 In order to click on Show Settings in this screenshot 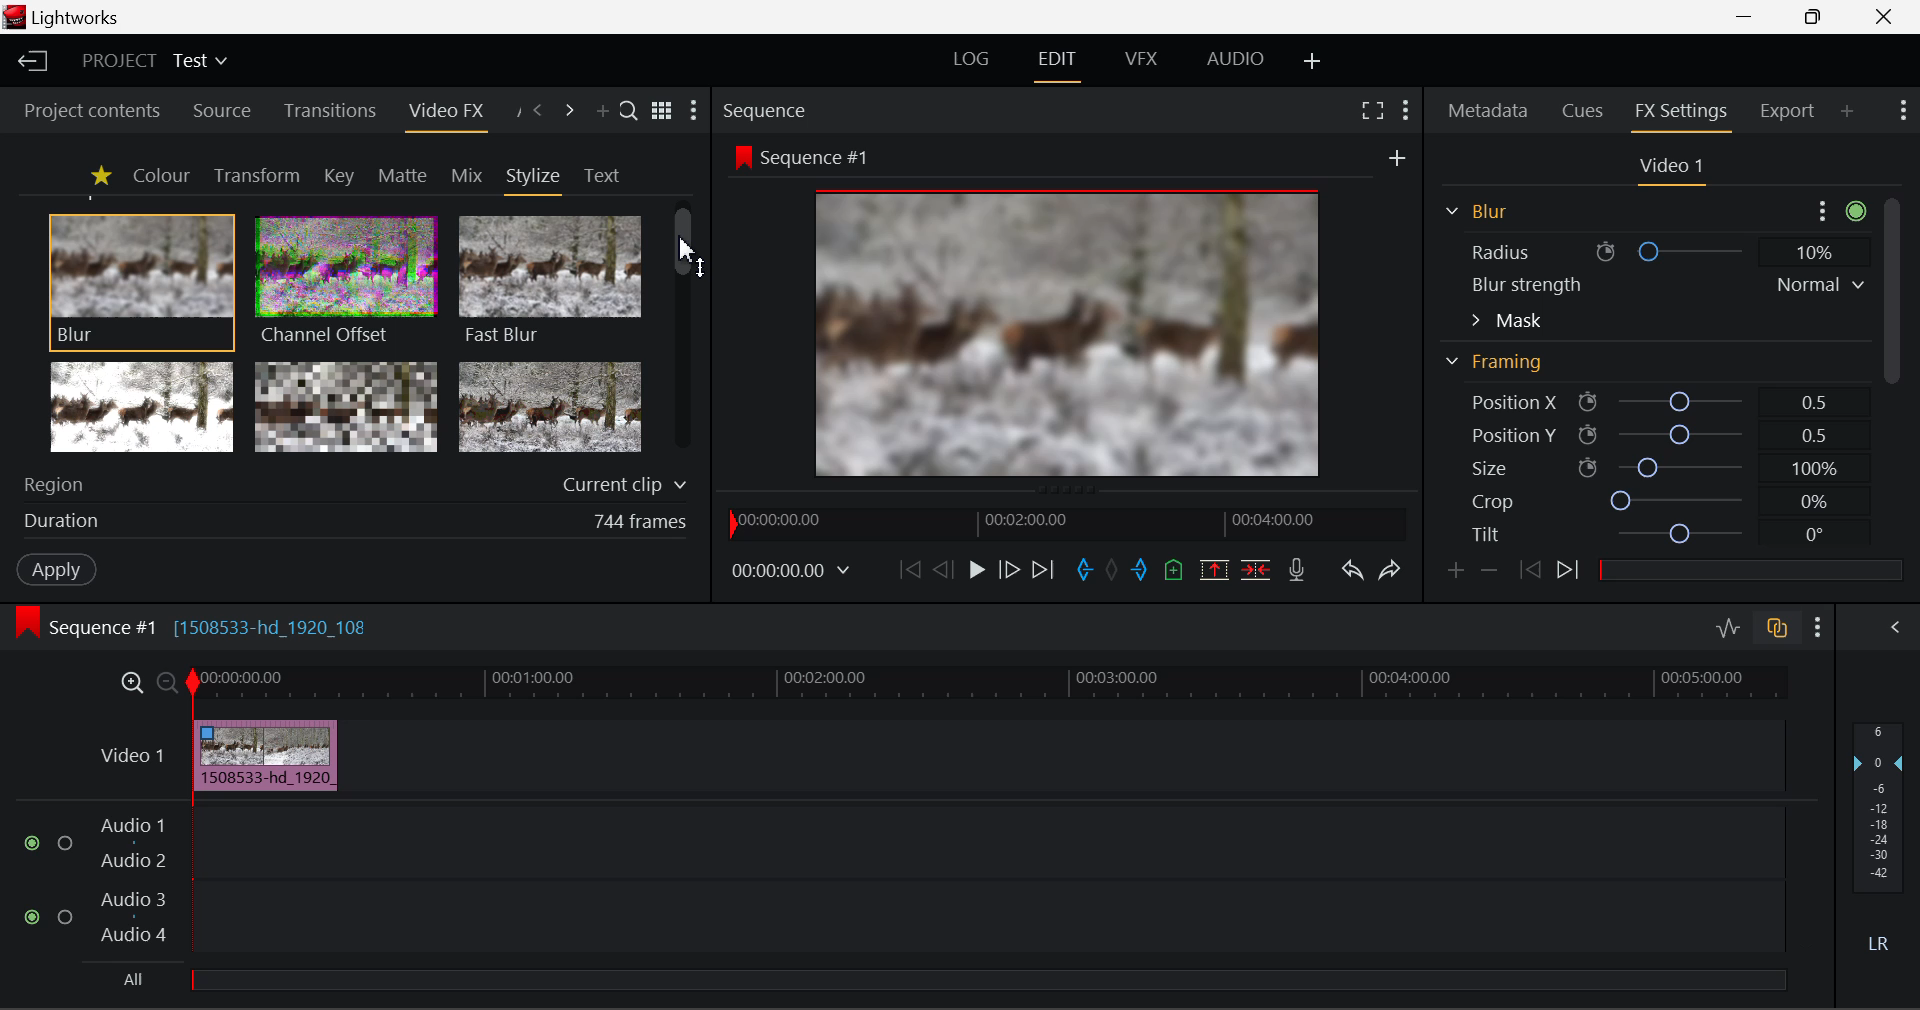, I will do `click(1818, 624)`.